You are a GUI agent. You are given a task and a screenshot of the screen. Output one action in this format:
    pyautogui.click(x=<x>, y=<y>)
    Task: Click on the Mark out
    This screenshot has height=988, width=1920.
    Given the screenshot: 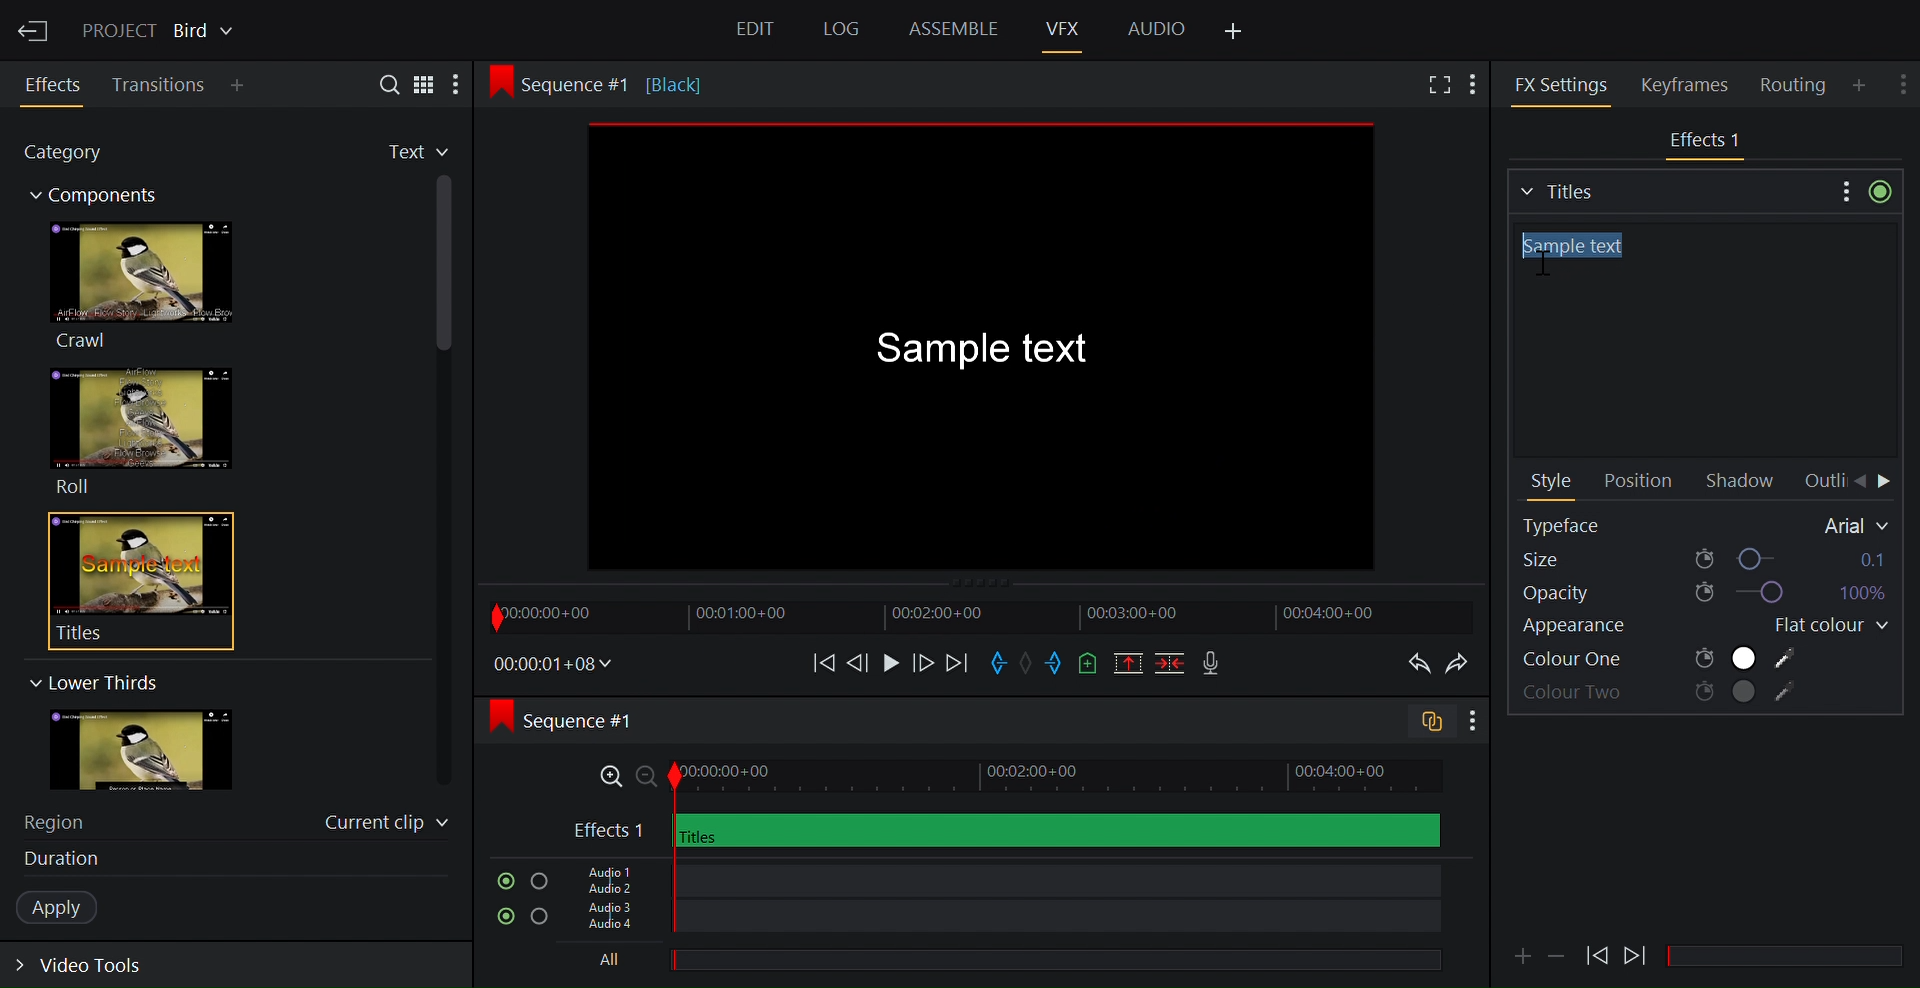 What is the action you would take?
    pyautogui.click(x=1055, y=664)
    